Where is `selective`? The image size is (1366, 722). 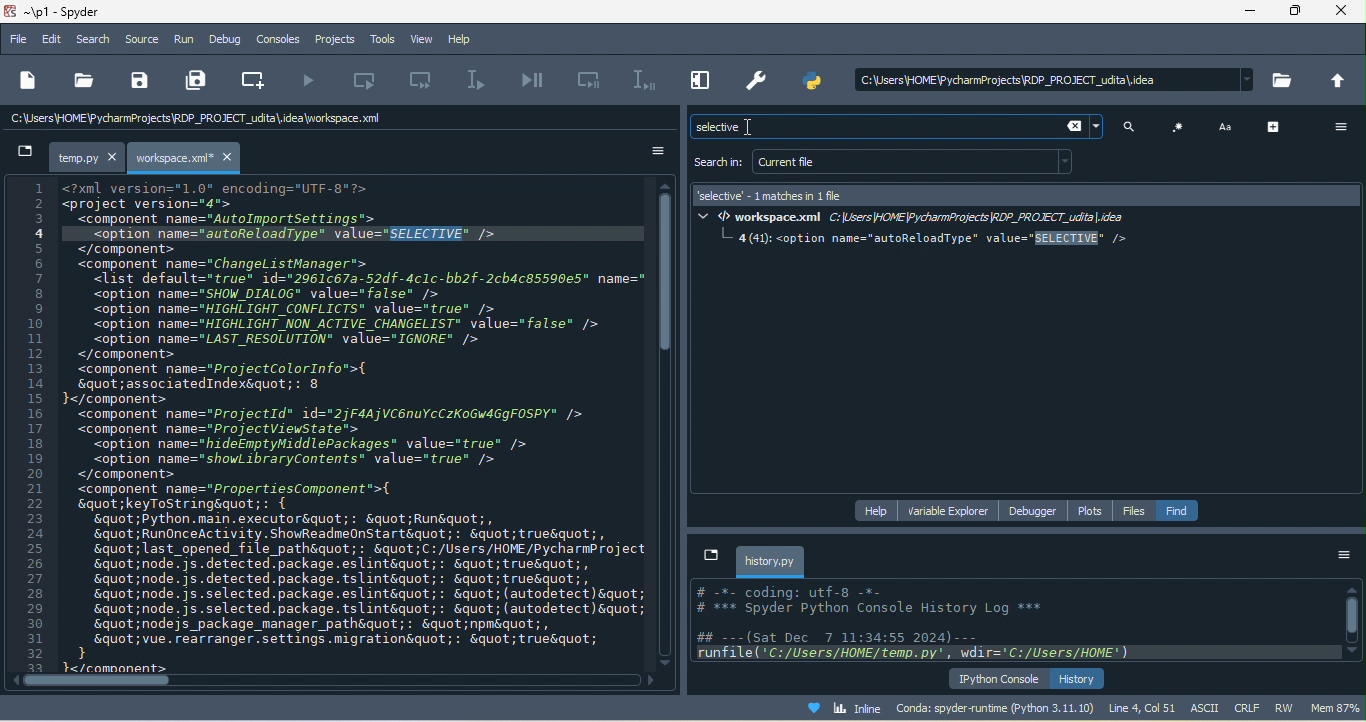
selective is located at coordinates (868, 126).